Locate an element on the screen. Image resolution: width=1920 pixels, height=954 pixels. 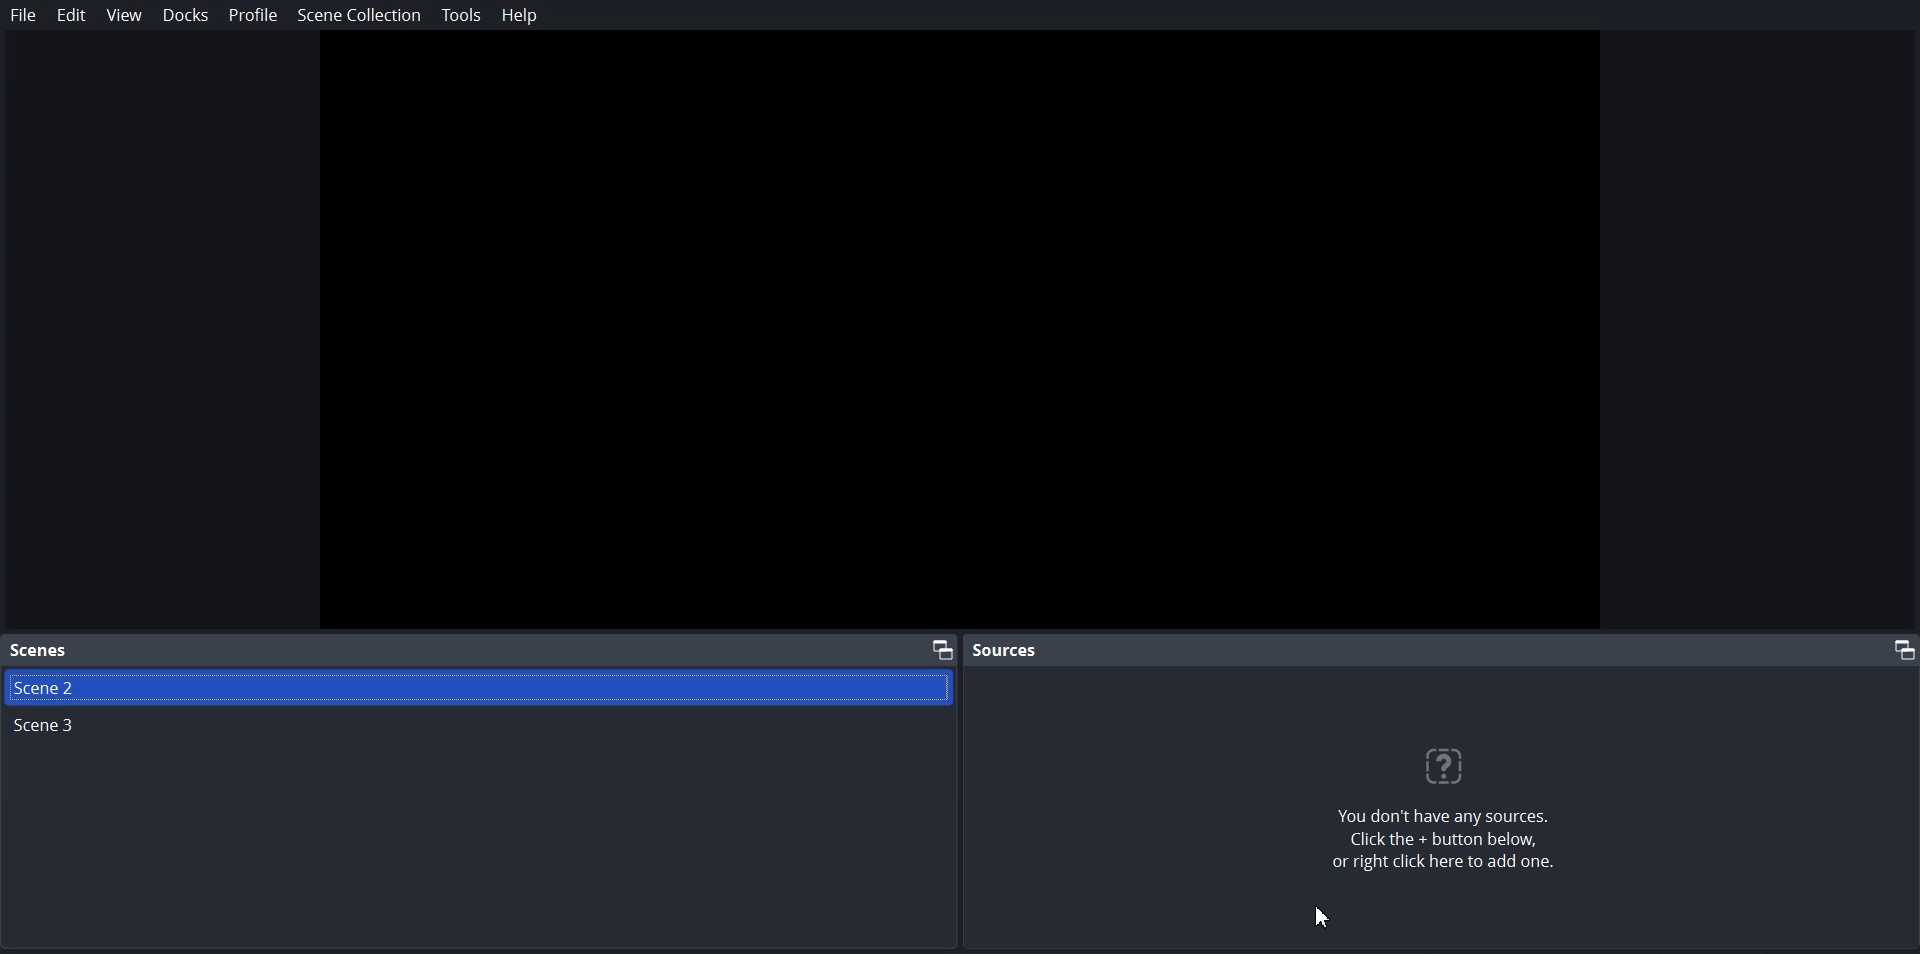
Help is located at coordinates (517, 14).